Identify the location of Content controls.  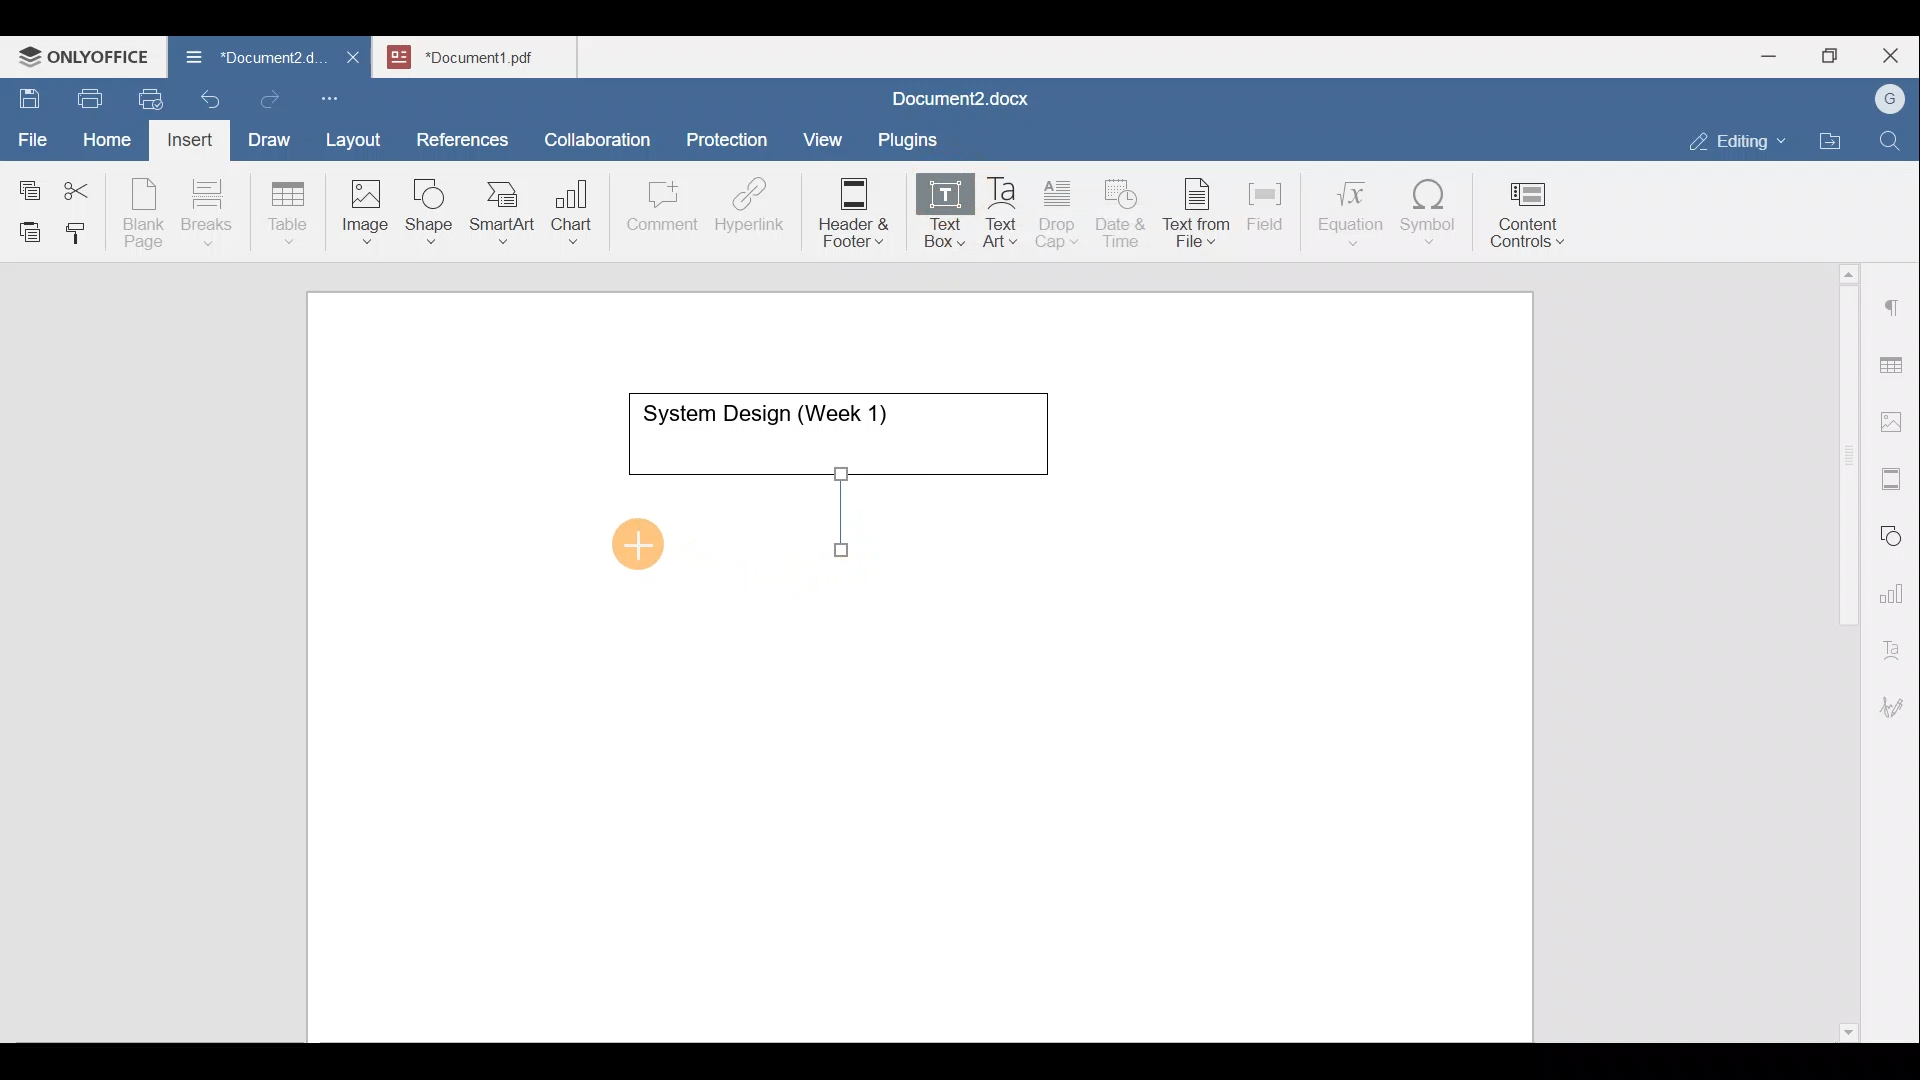
(1531, 221).